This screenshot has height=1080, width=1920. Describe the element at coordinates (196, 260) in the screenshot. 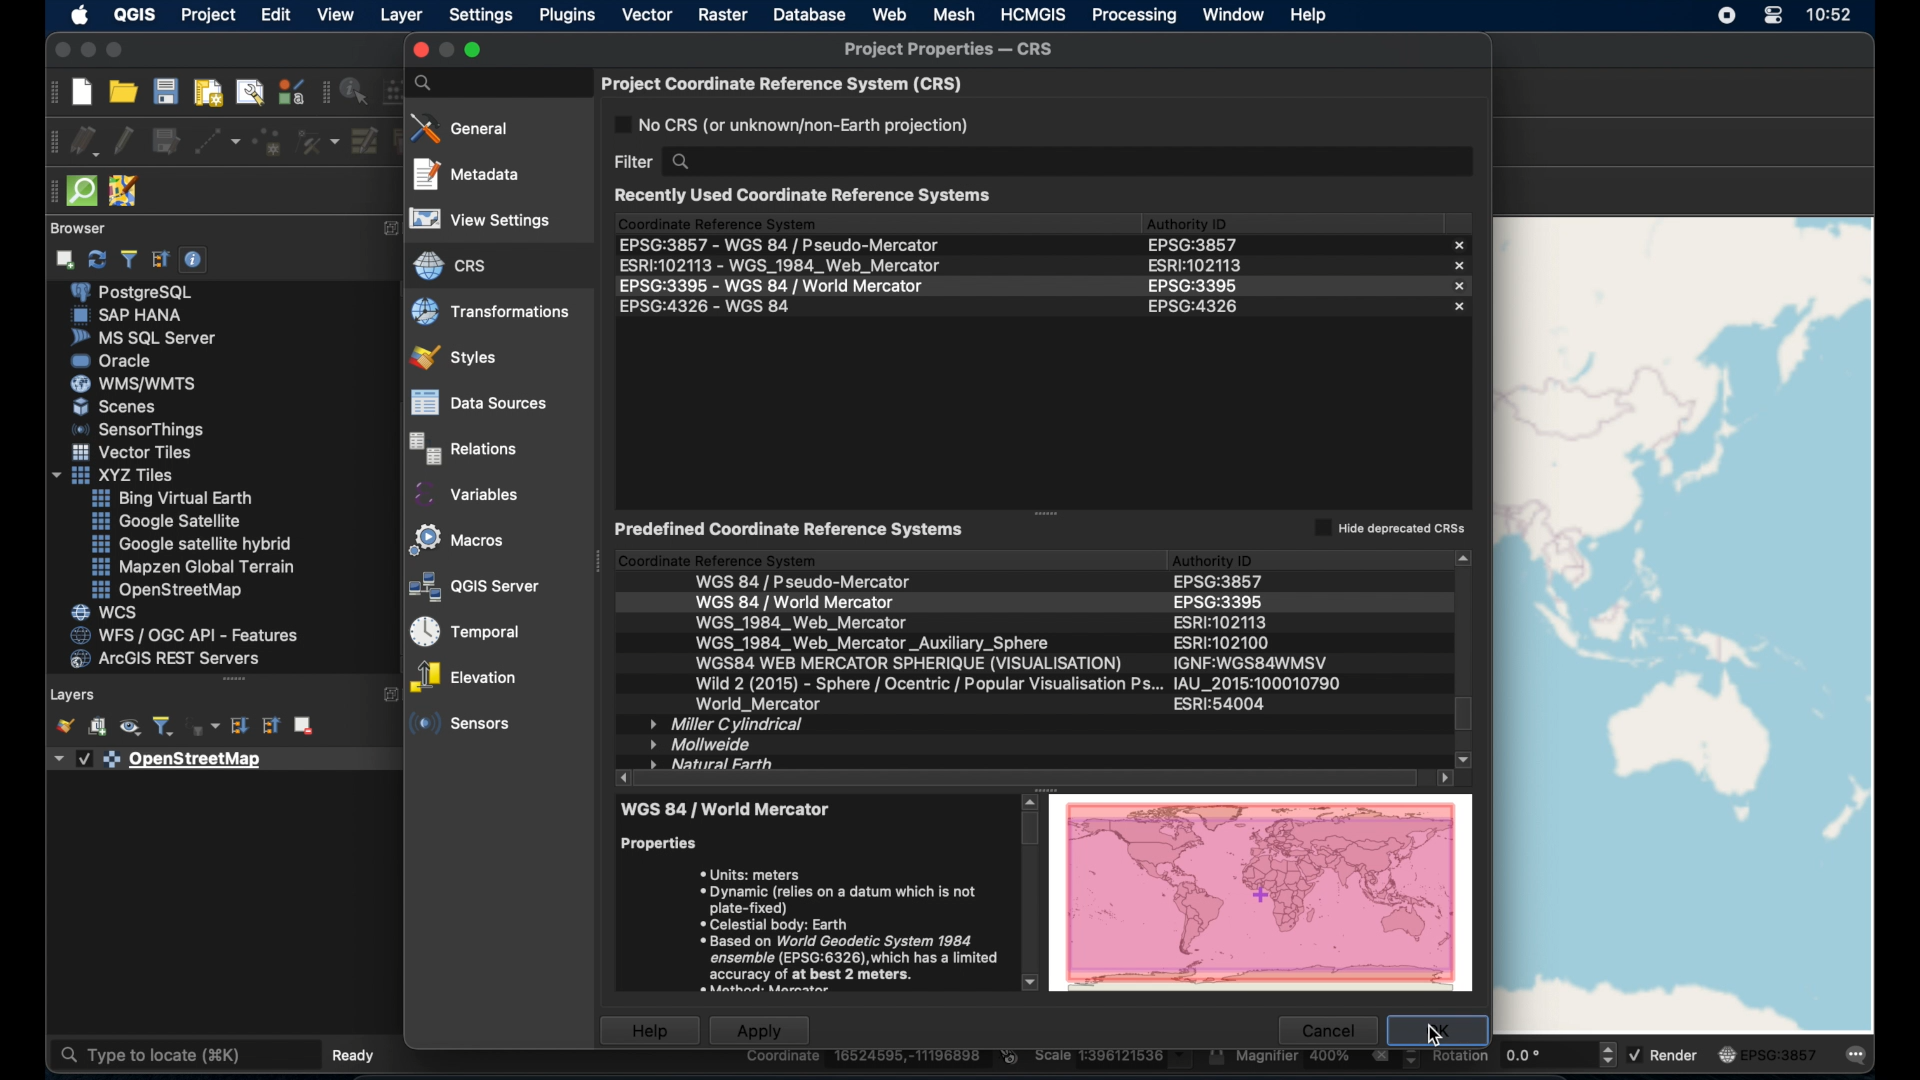

I see `enable/disable properties widget` at that location.